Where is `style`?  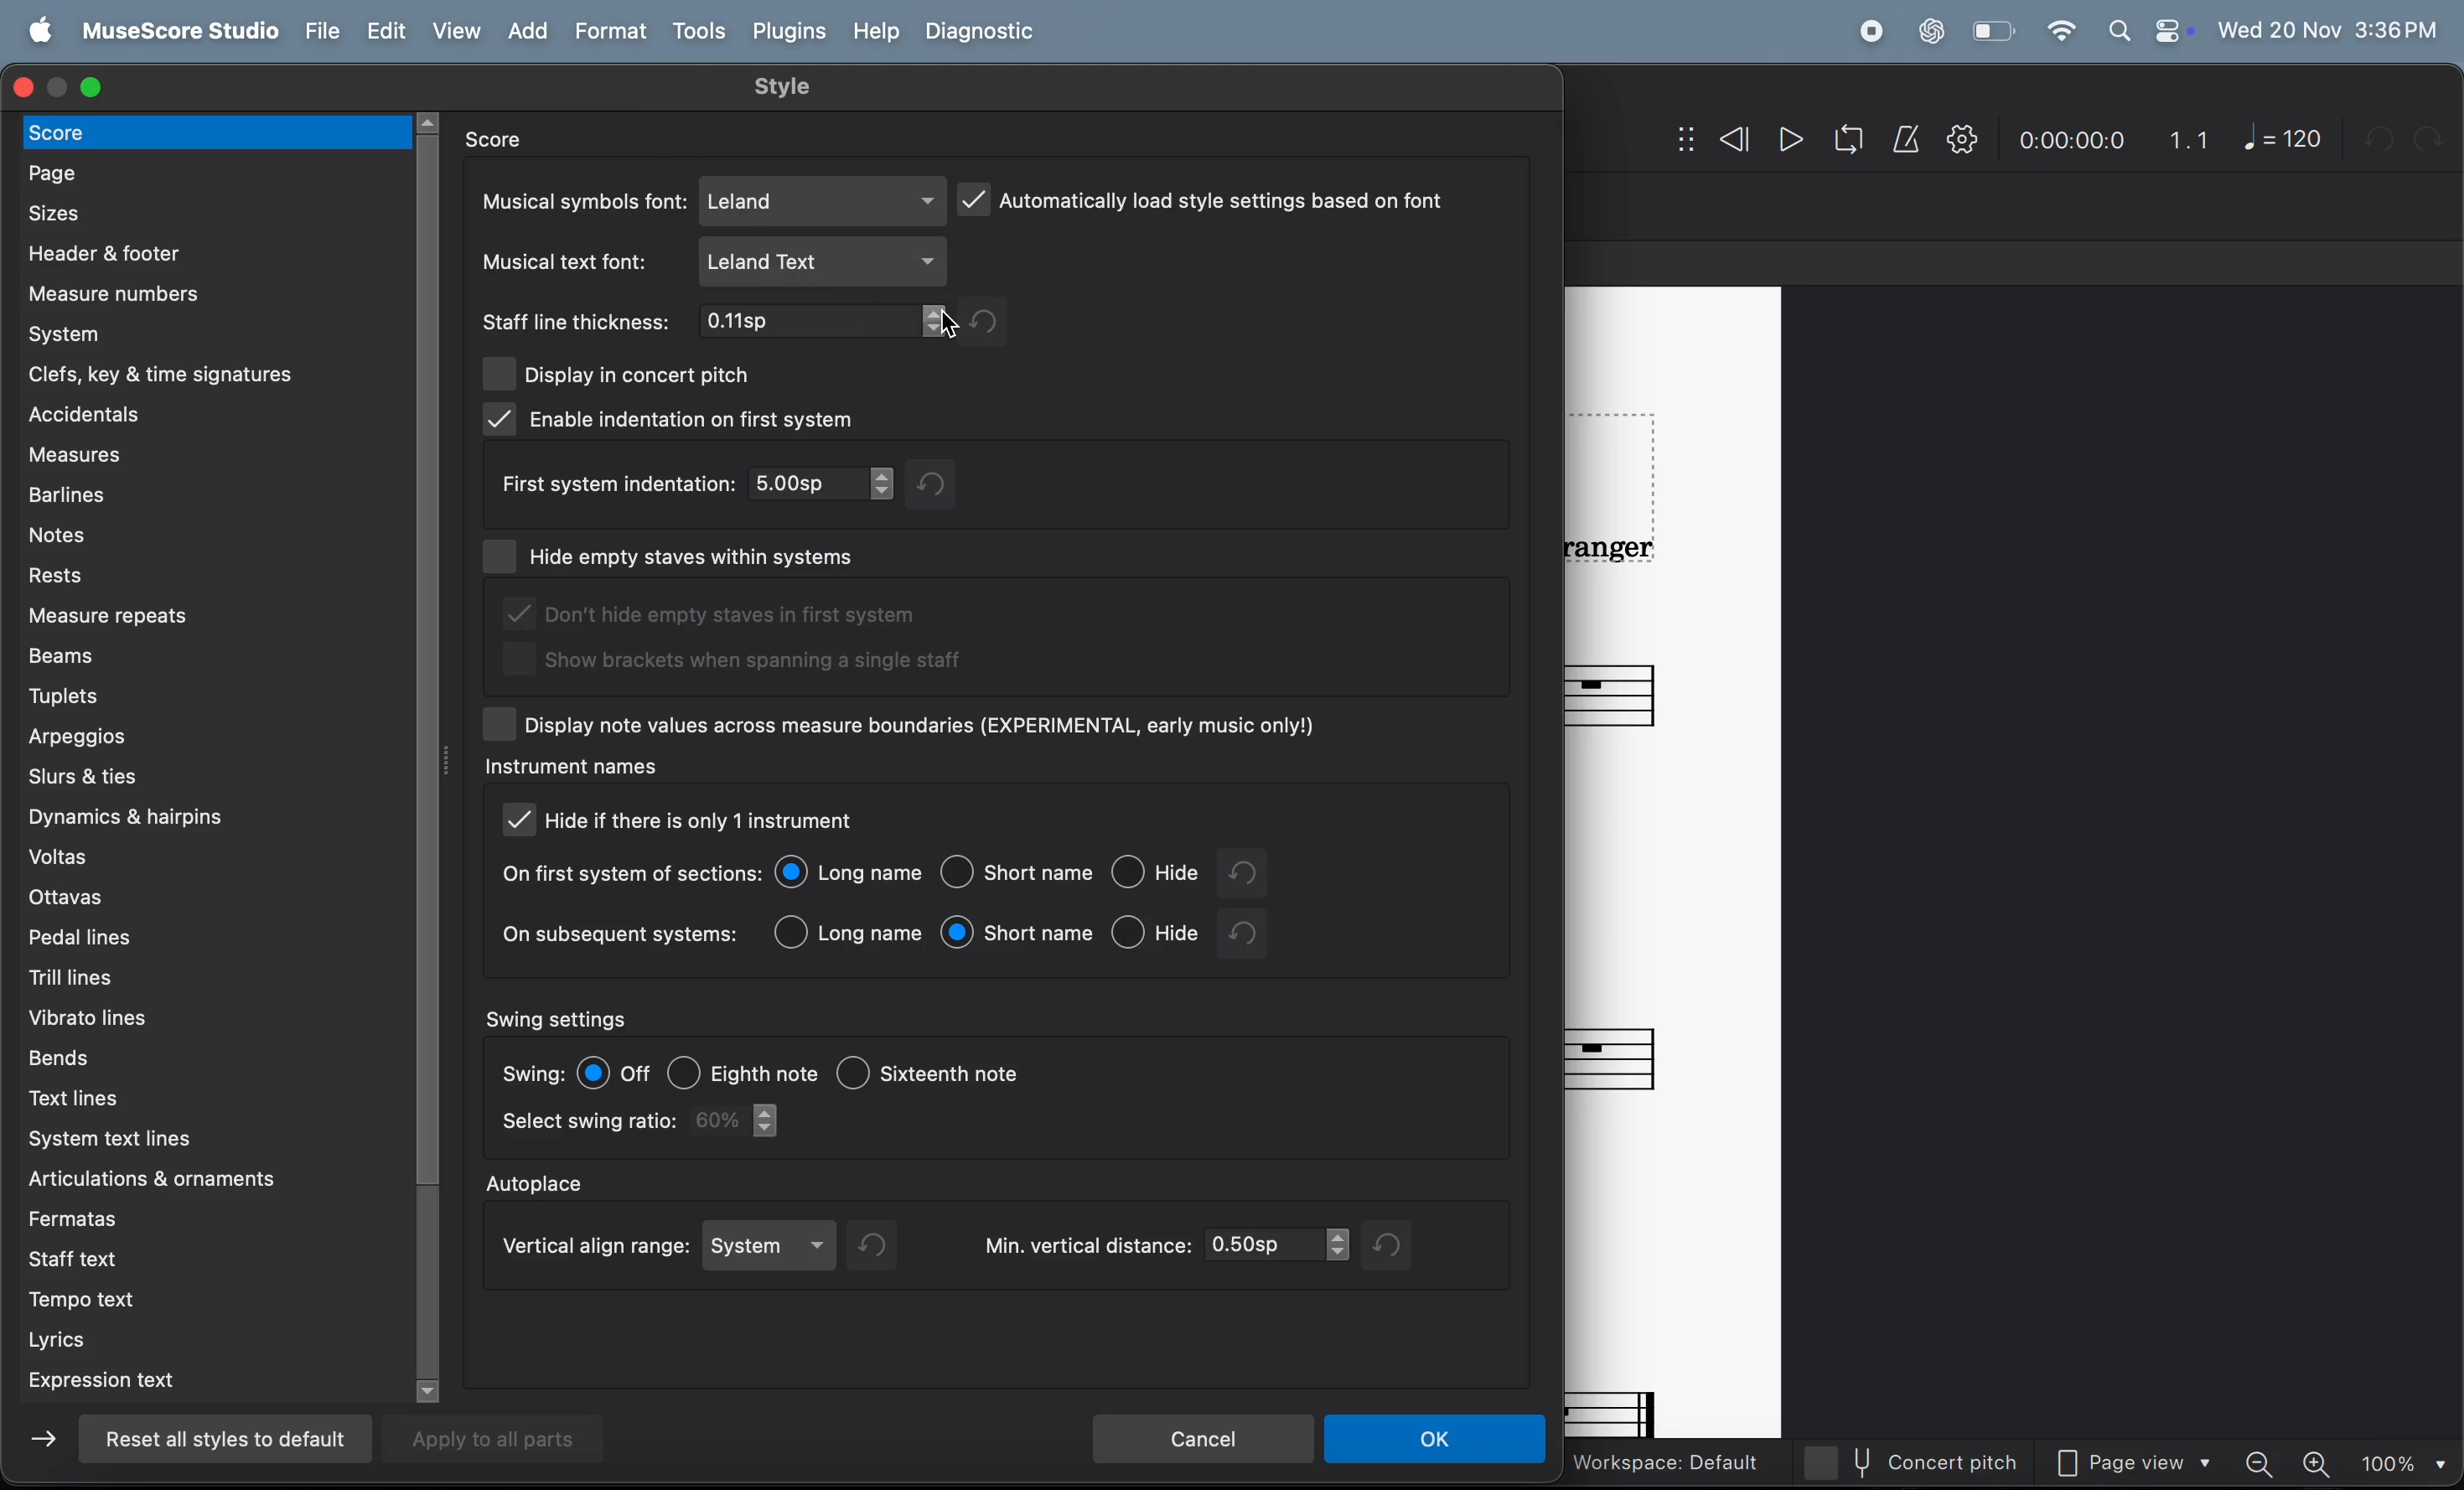 style is located at coordinates (786, 86).